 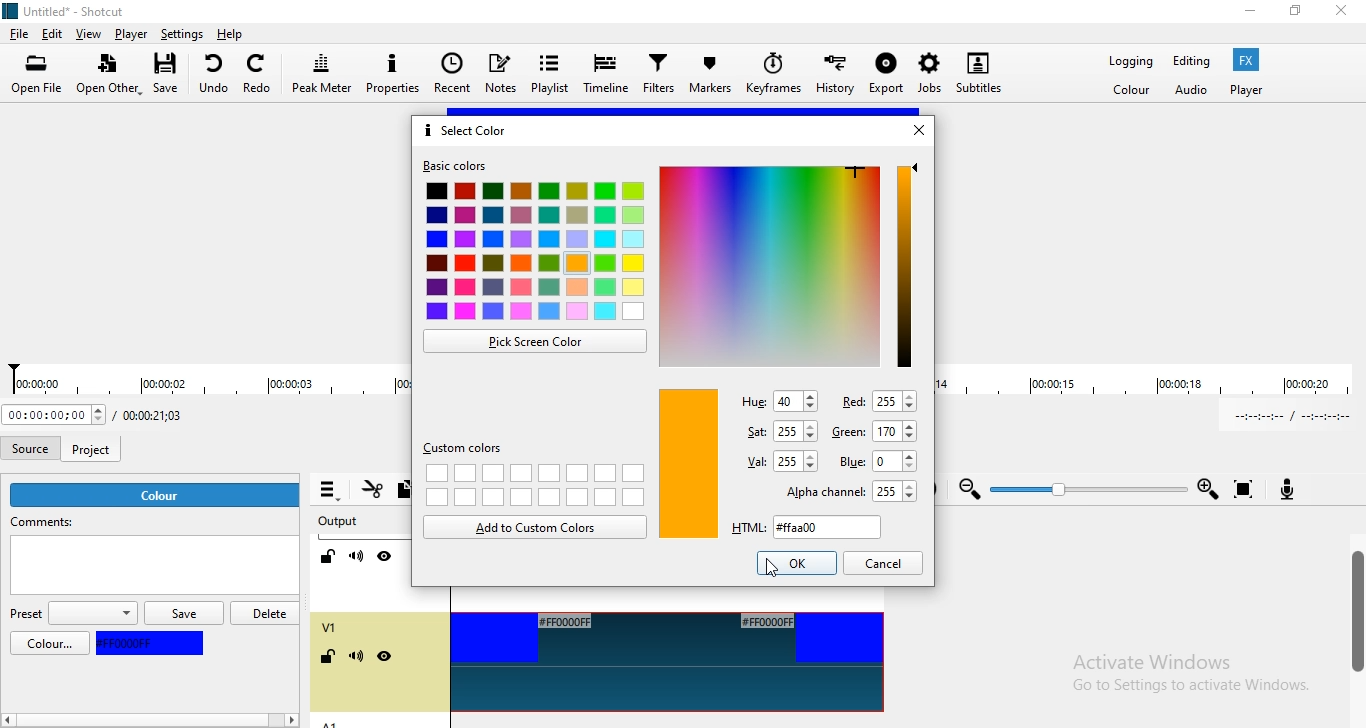 I want to click on lock, so click(x=331, y=658).